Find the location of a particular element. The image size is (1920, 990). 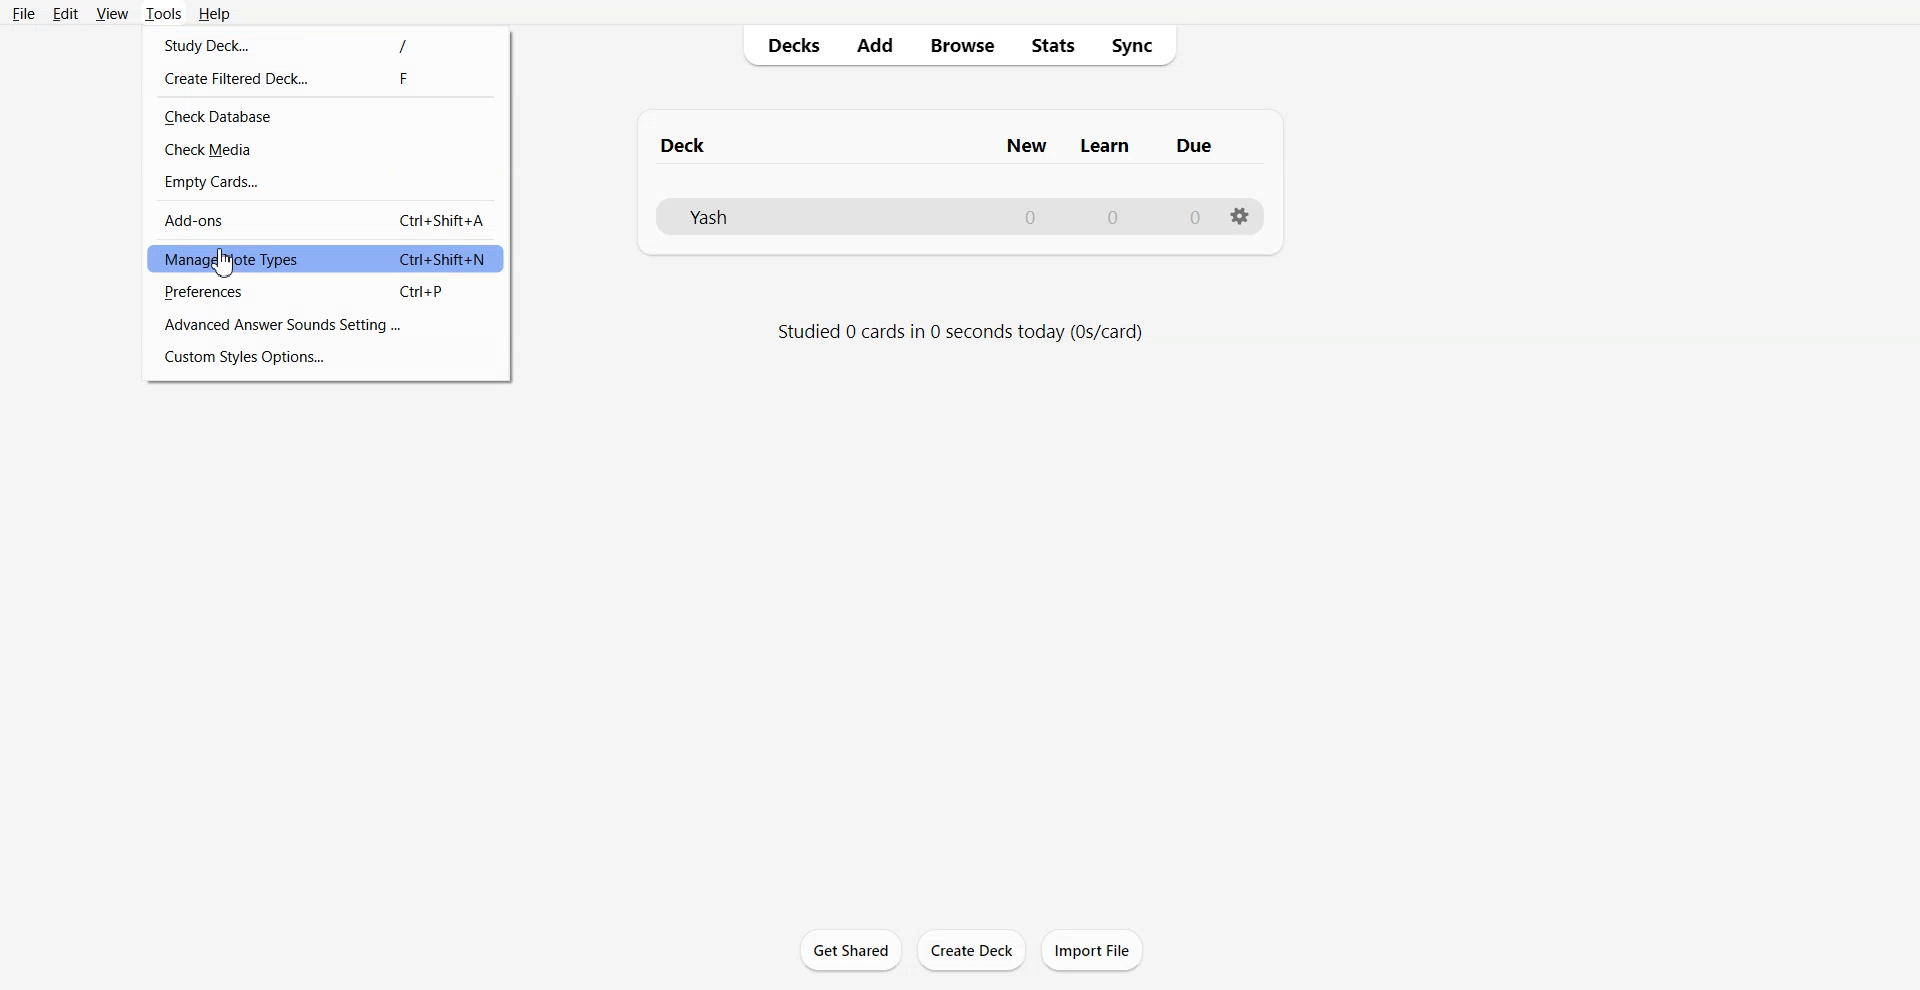

Column name is located at coordinates (1026, 146).